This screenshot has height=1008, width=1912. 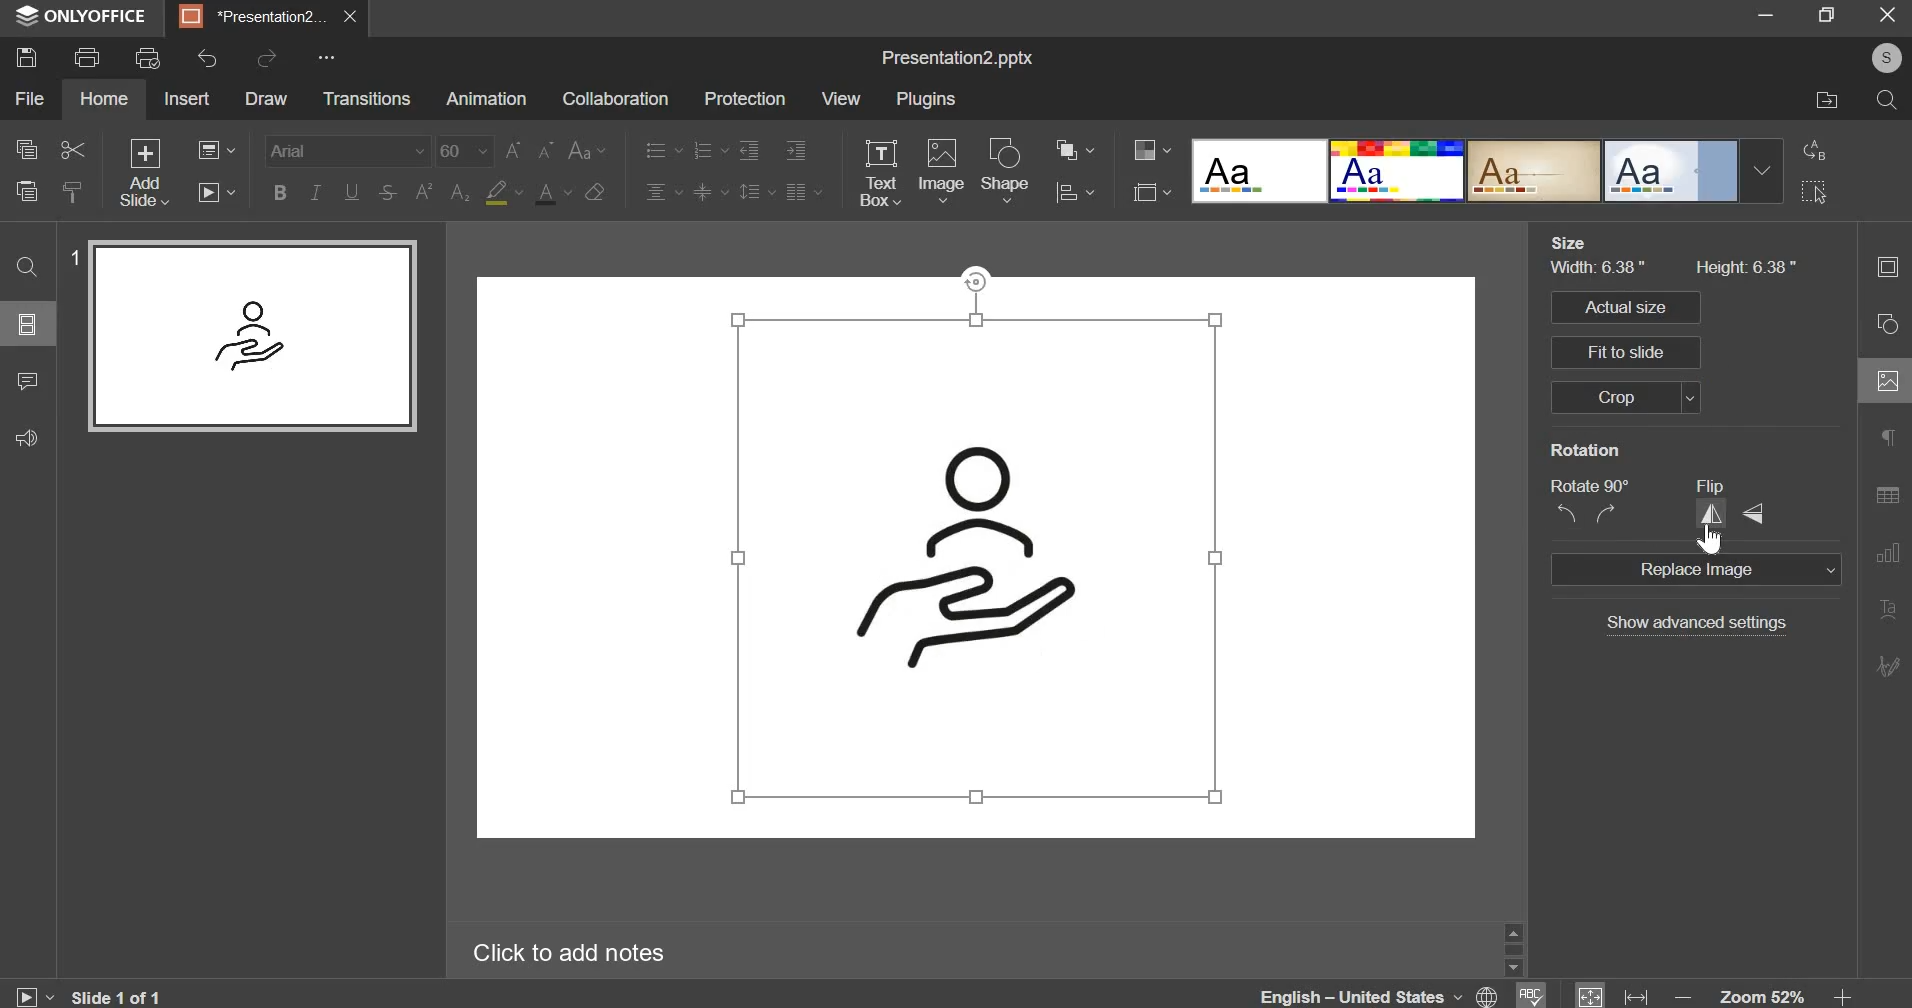 What do you see at coordinates (214, 192) in the screenshot?
I see `slideshow` at bounding box center [214, 192].